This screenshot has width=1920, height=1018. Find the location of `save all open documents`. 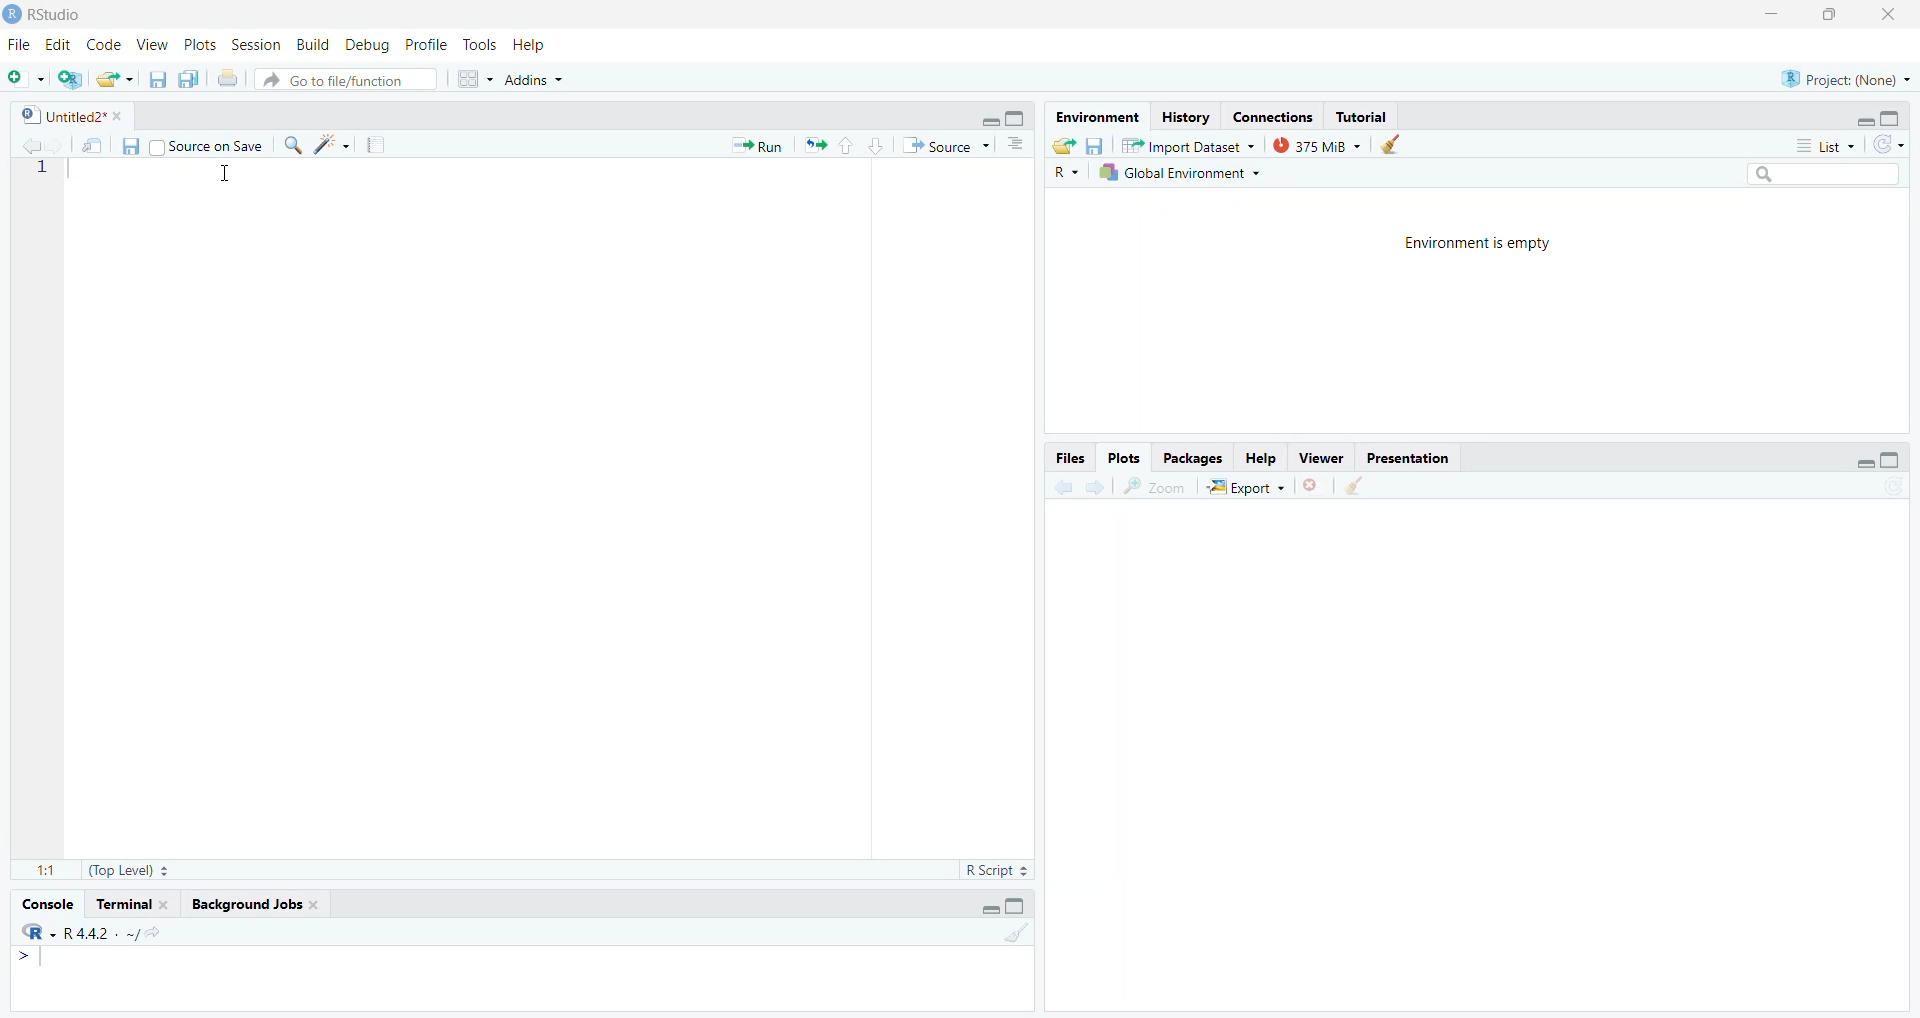

save all open documents is located at coordinates (189, 76).